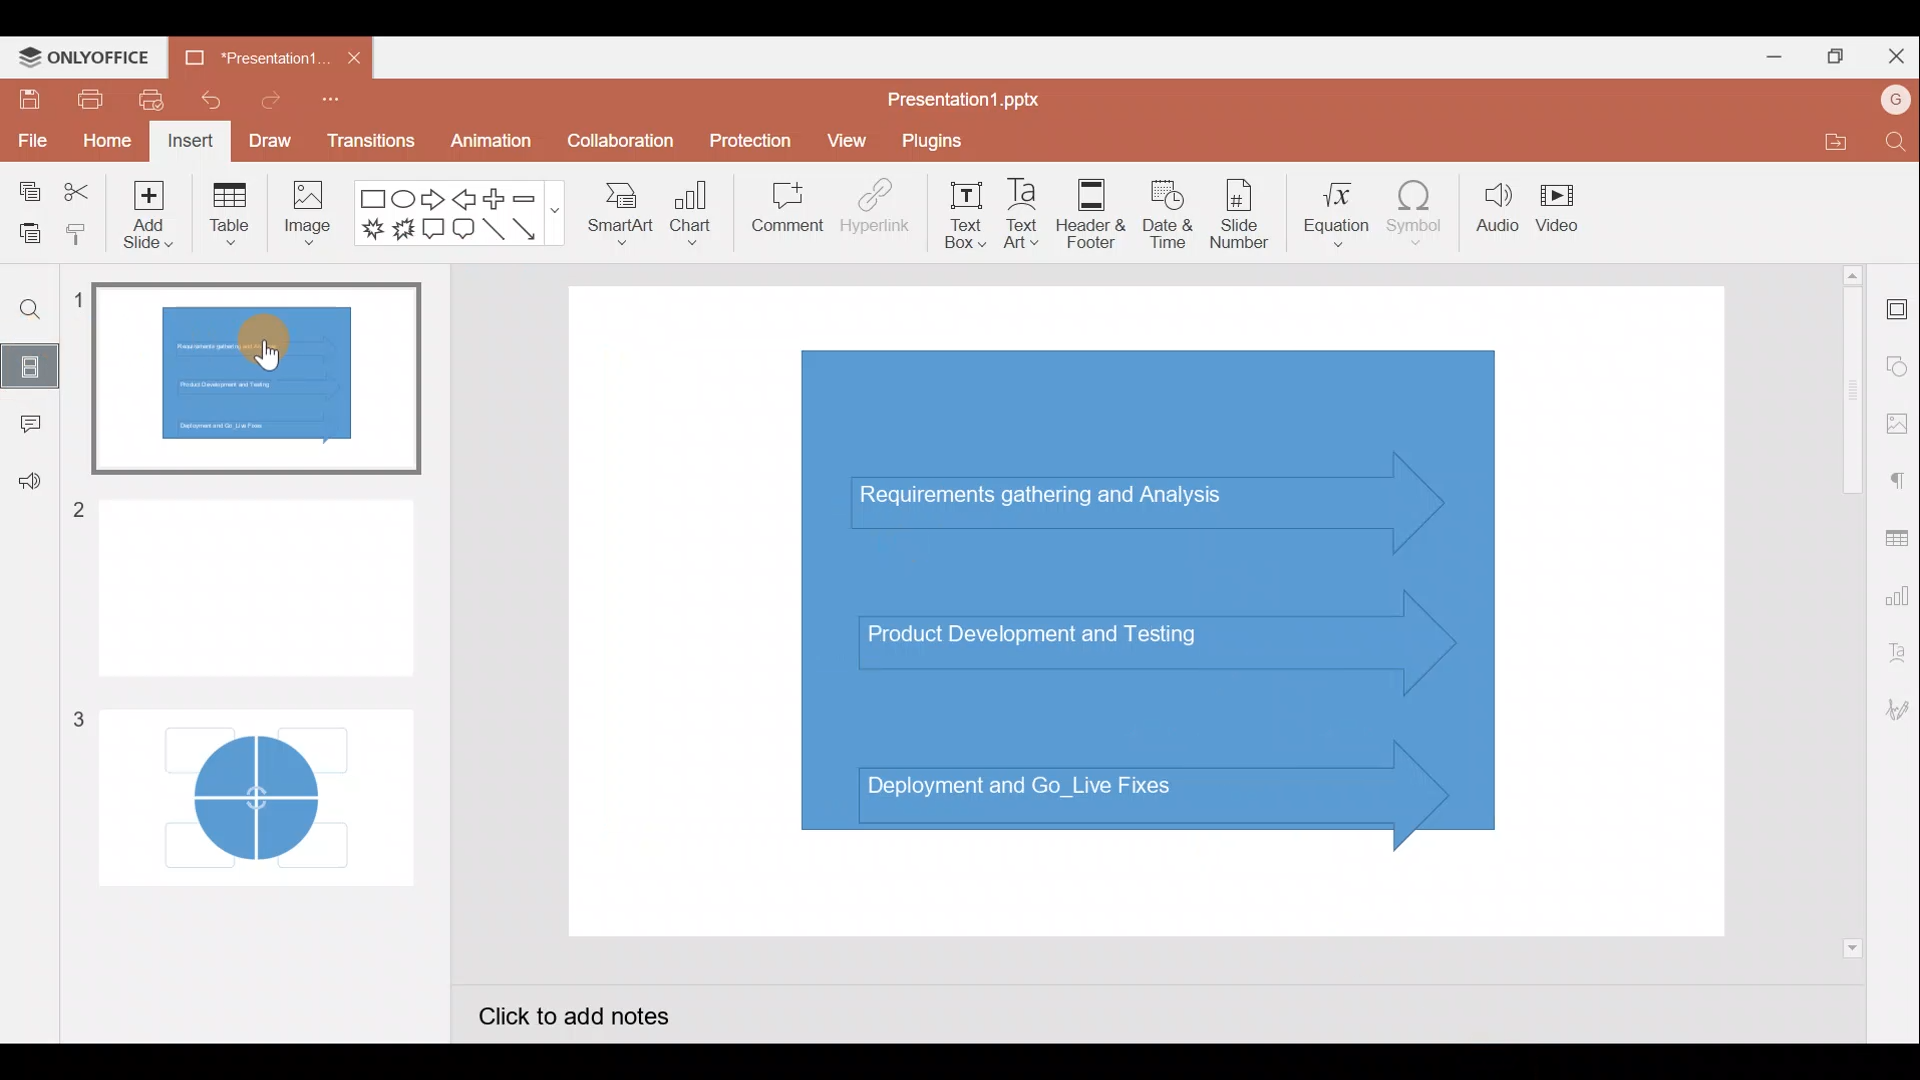 The width and height of the screenshot is (1920, 1080). What do you see at coordinates (268, 138) in the screenshot?
I see `Draw` at bounding box center [268, 138].